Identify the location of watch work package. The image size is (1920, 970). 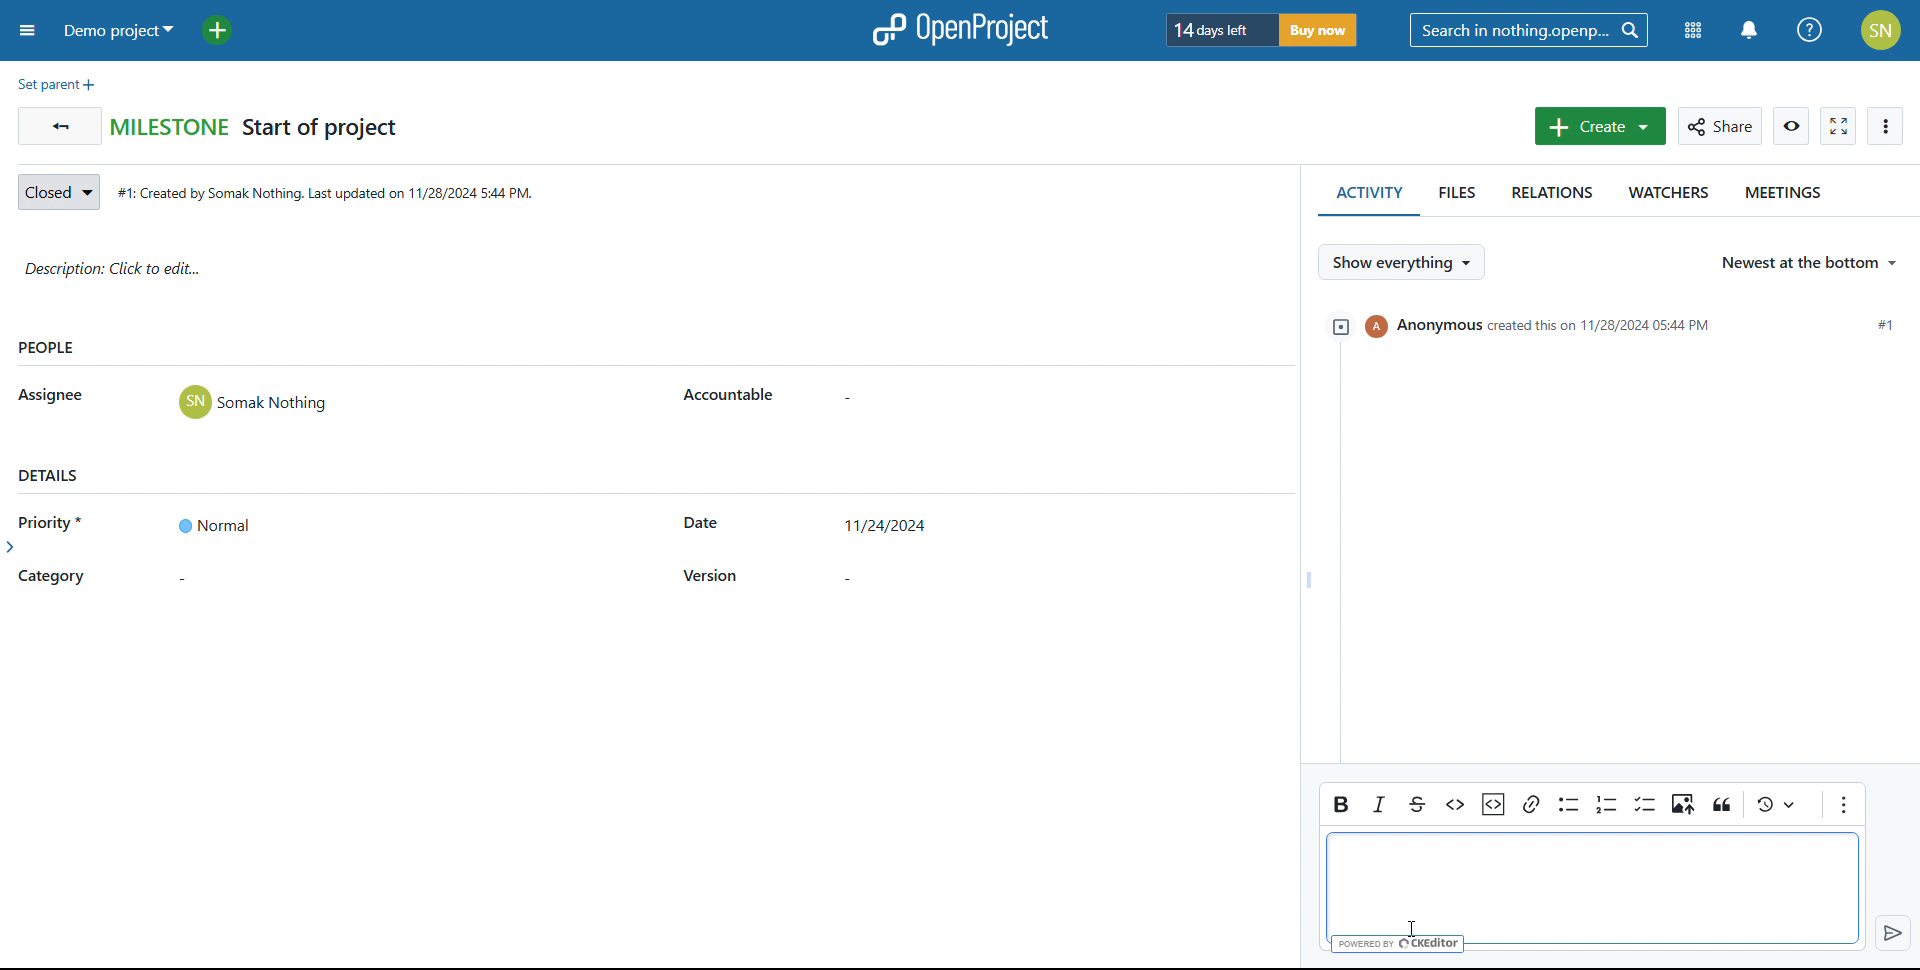
(1792, 126).